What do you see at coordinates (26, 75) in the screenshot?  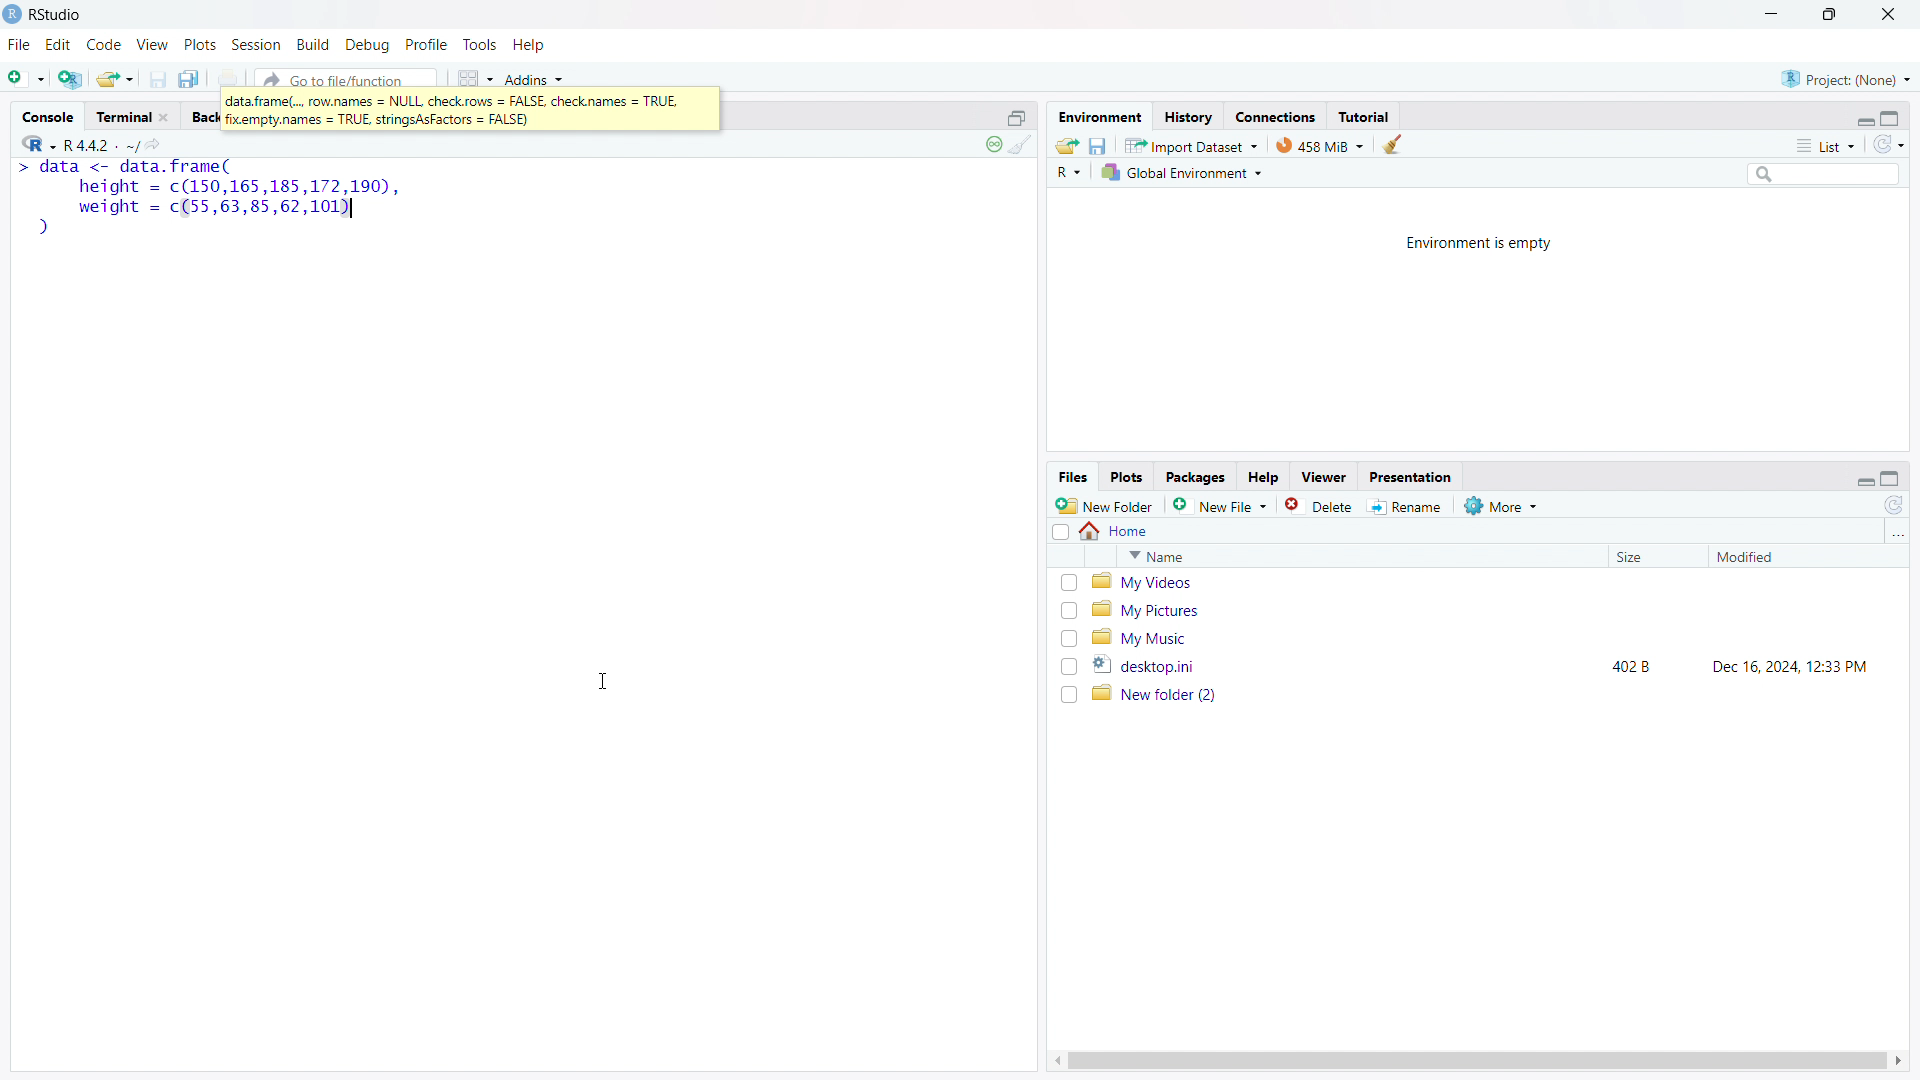 I see `new file` at bounding box center [26, 75].